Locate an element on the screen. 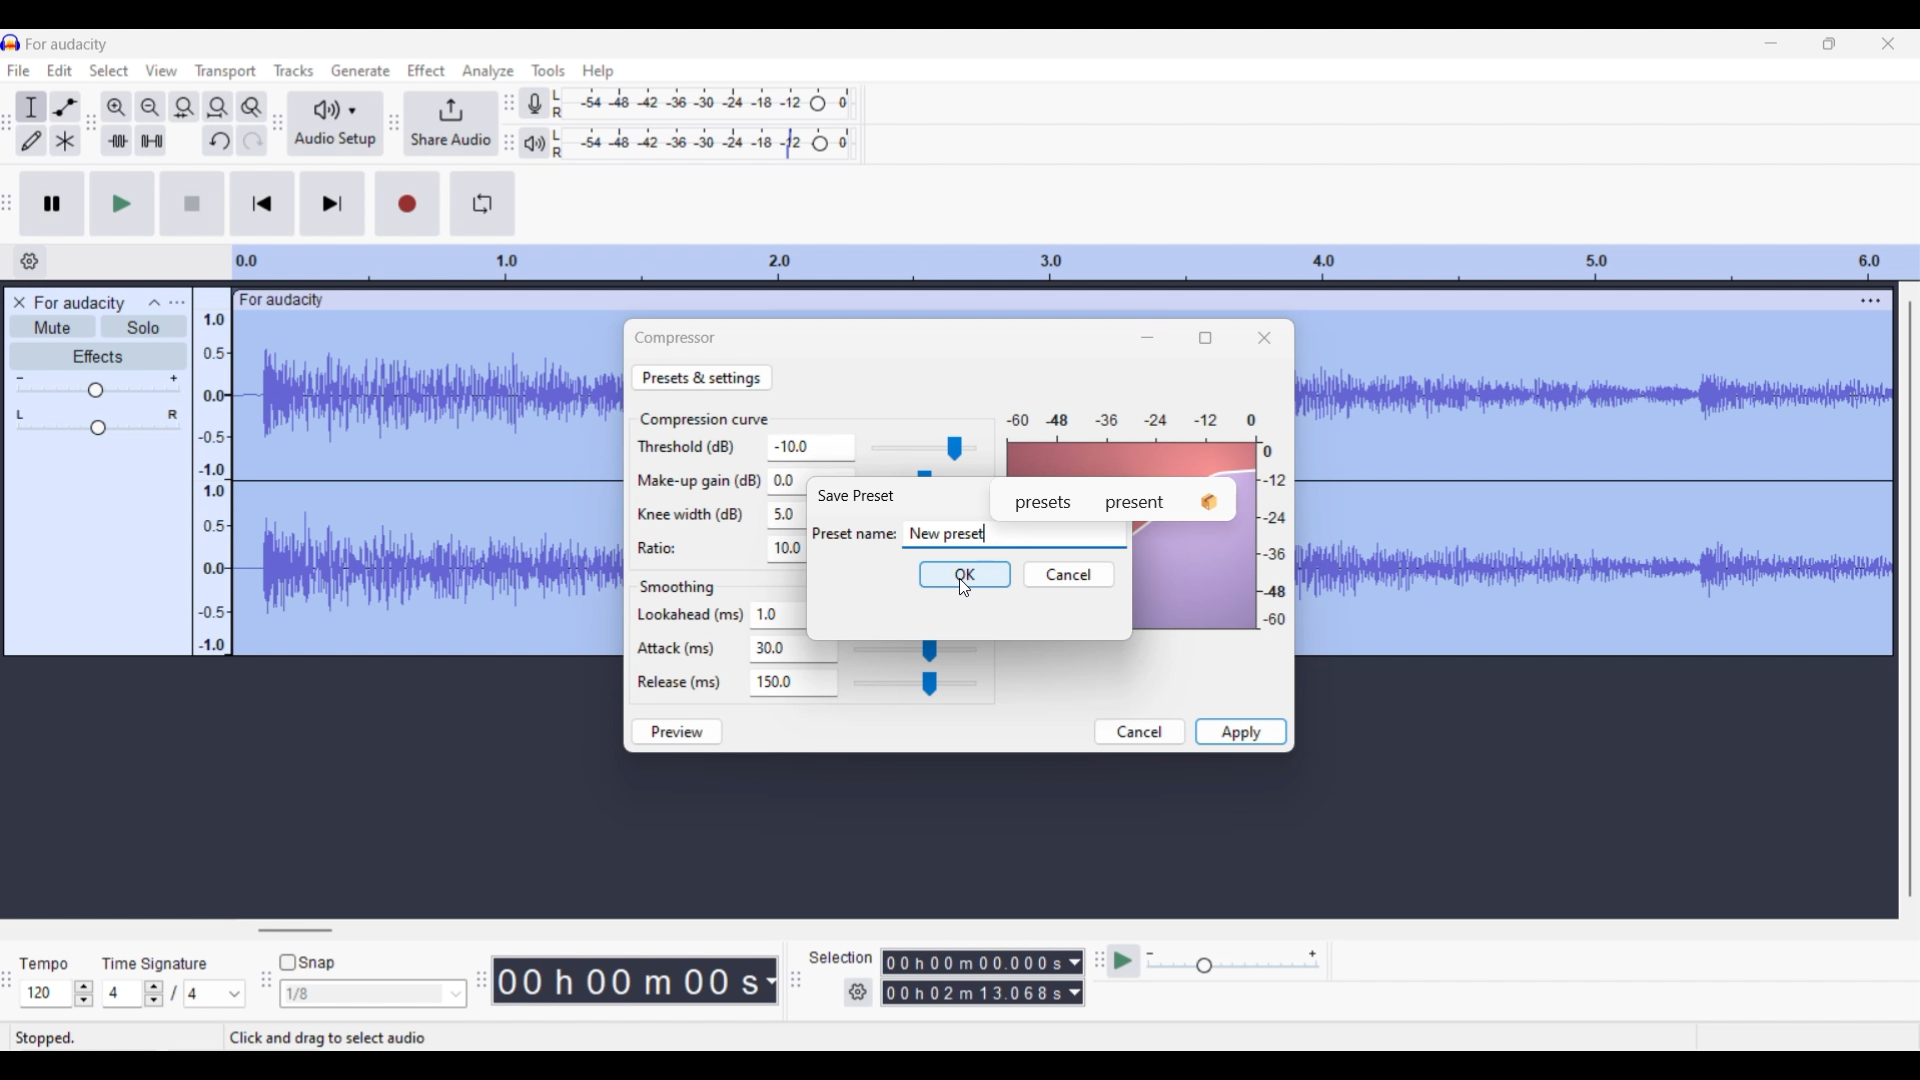 The image size is (1920, 1080). Stopped. Click and drag to select audio is located at coordinates (246, 1038).